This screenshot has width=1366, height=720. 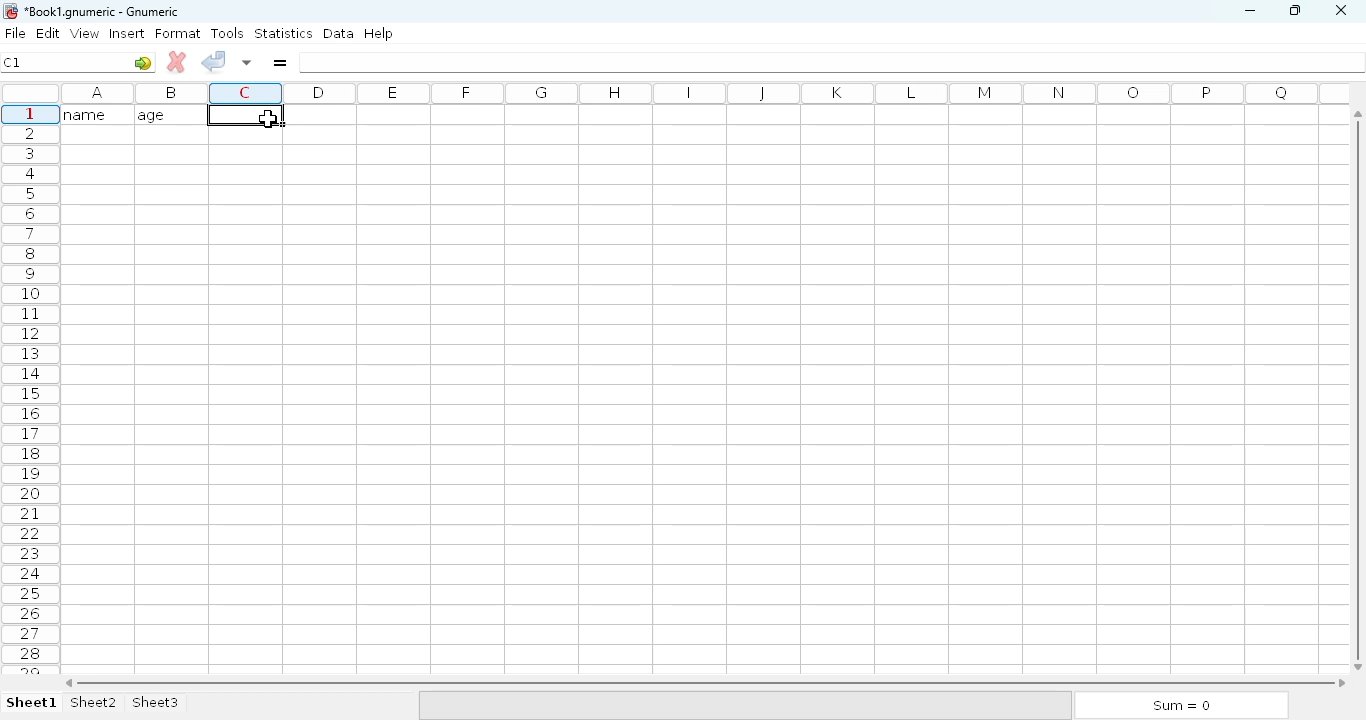 What do you see at coordinates (85, 33) in the screenshot?
I see `view` at bounding box center [85, 33].